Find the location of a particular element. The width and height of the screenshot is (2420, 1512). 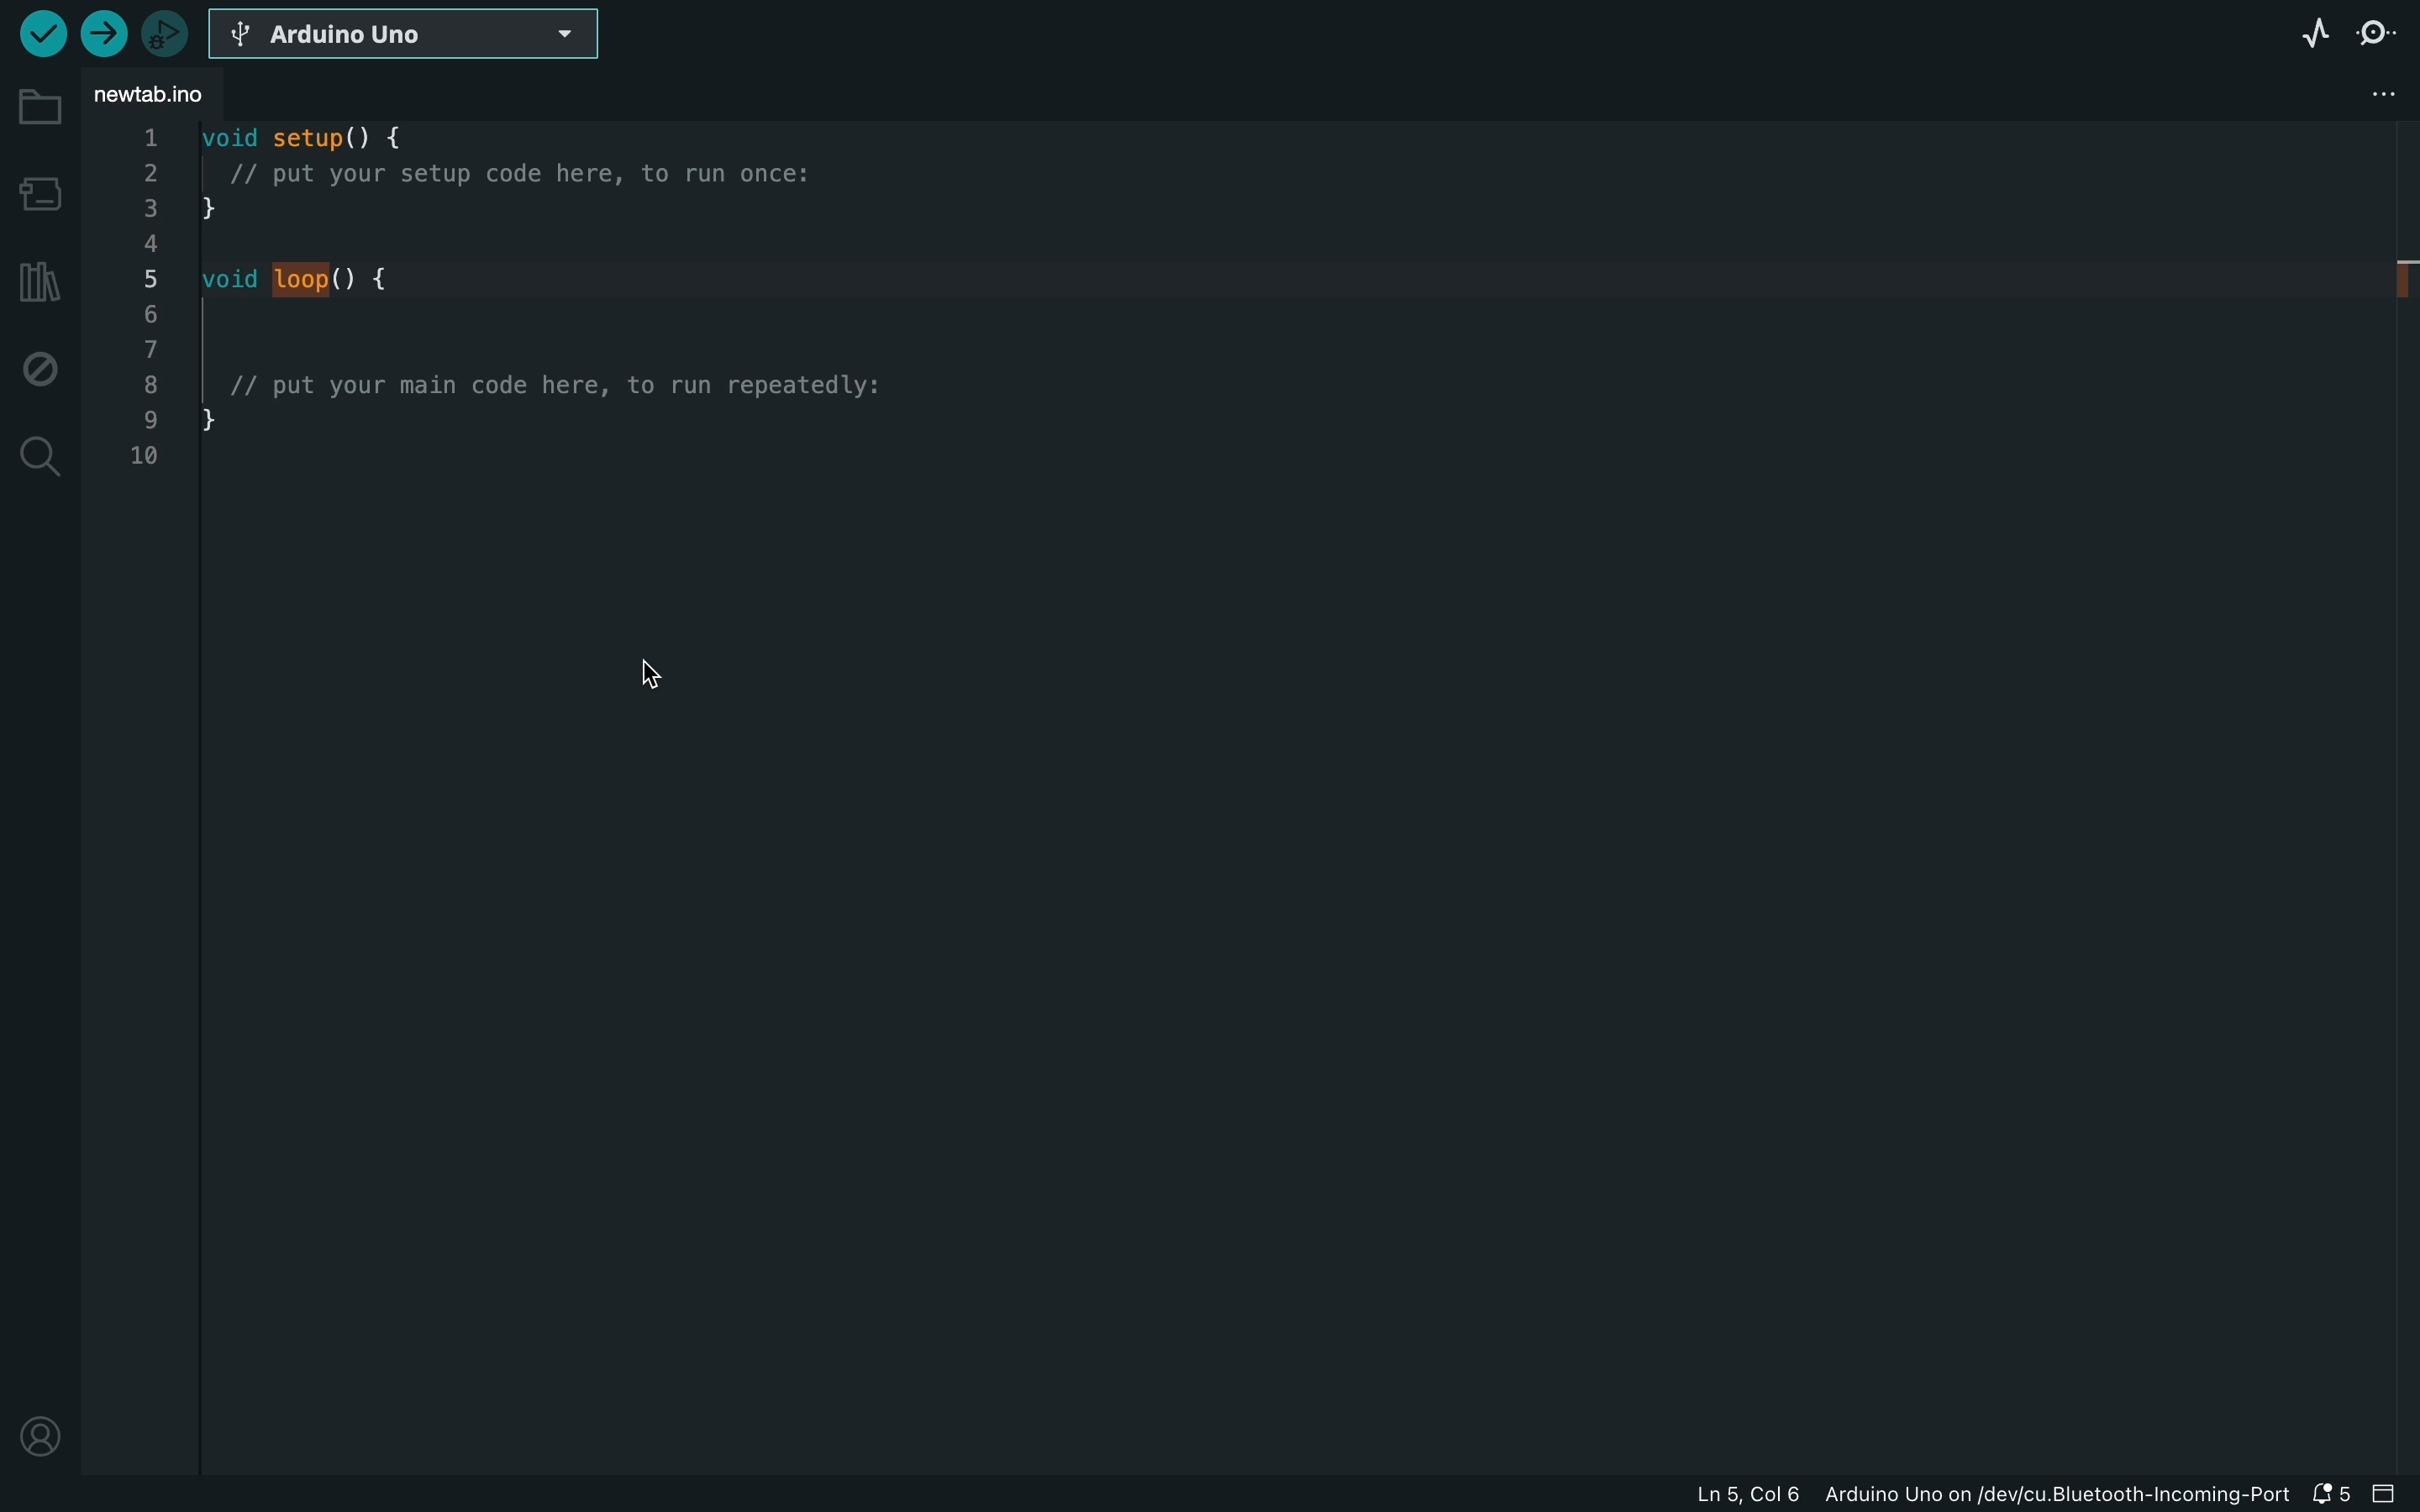

notification is located at coordinates (2334, 1494).